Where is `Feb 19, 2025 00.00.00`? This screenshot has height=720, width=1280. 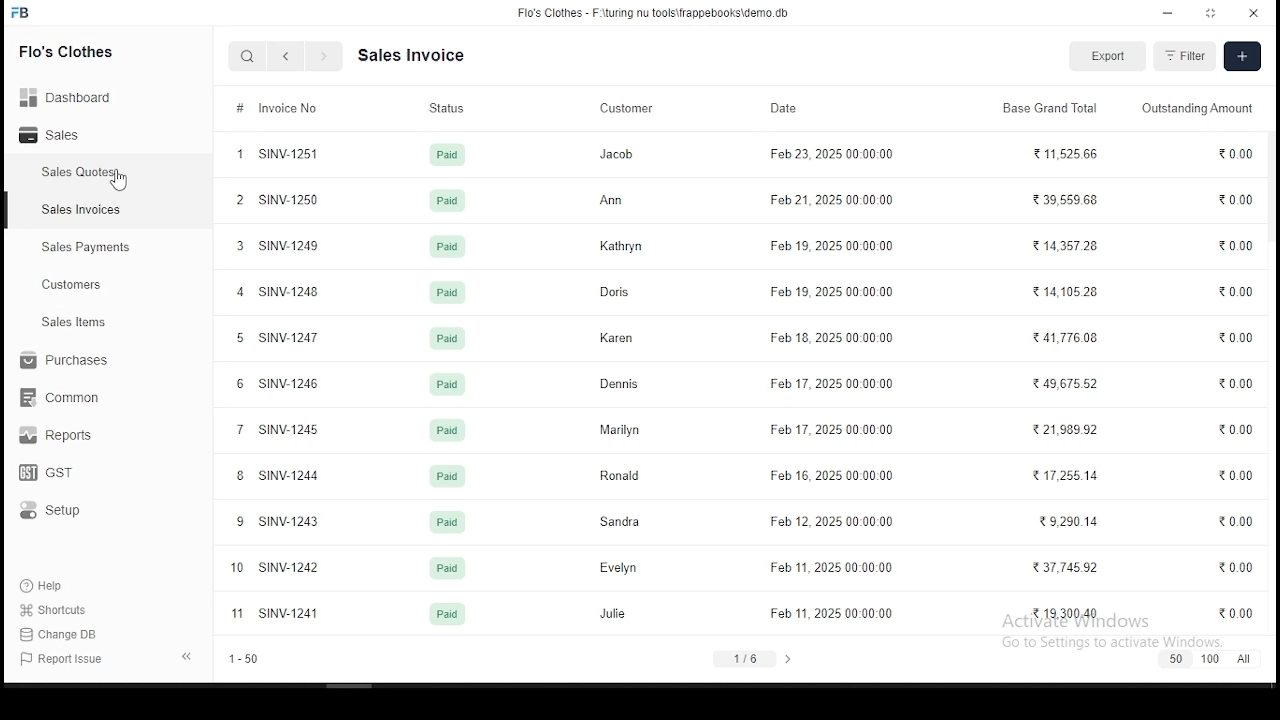 Feb 19, 2025 00.00.00 is located at coordinates (835, 292).